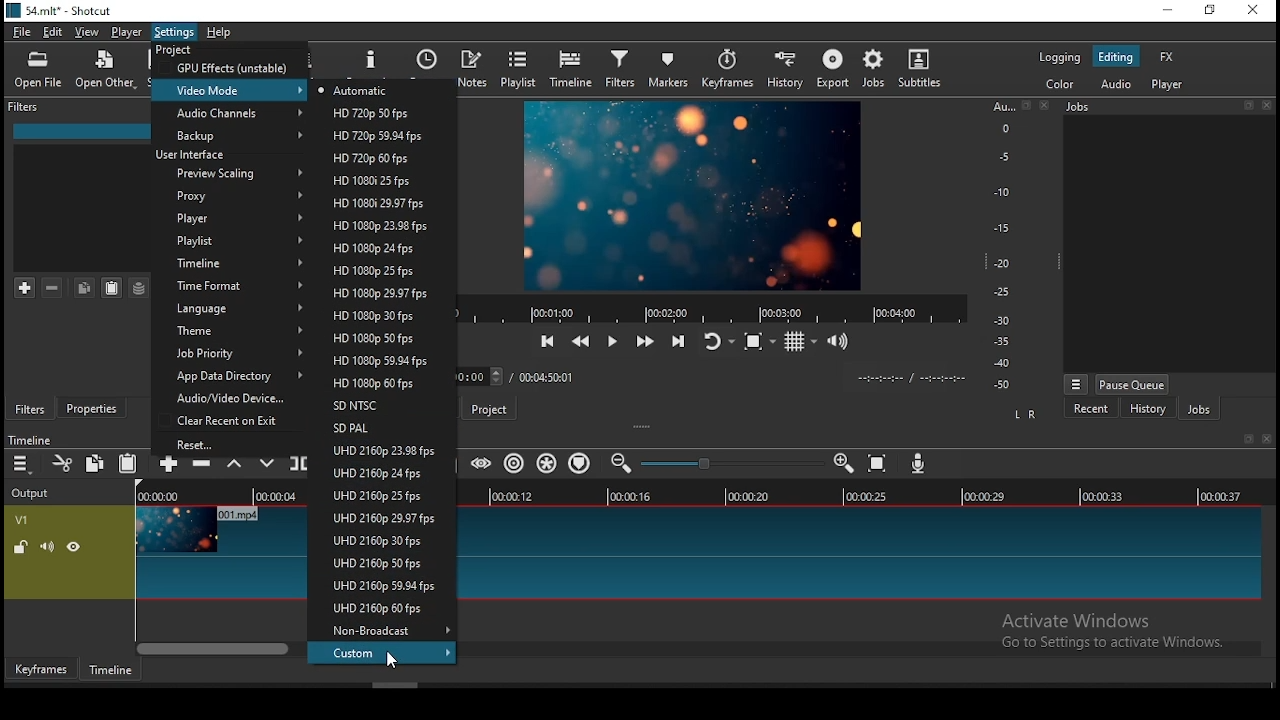 This screenshot has width=1280, height=720. Describe the element at coordinates (232, 445) in the screenshot. I see `reset` at that location.